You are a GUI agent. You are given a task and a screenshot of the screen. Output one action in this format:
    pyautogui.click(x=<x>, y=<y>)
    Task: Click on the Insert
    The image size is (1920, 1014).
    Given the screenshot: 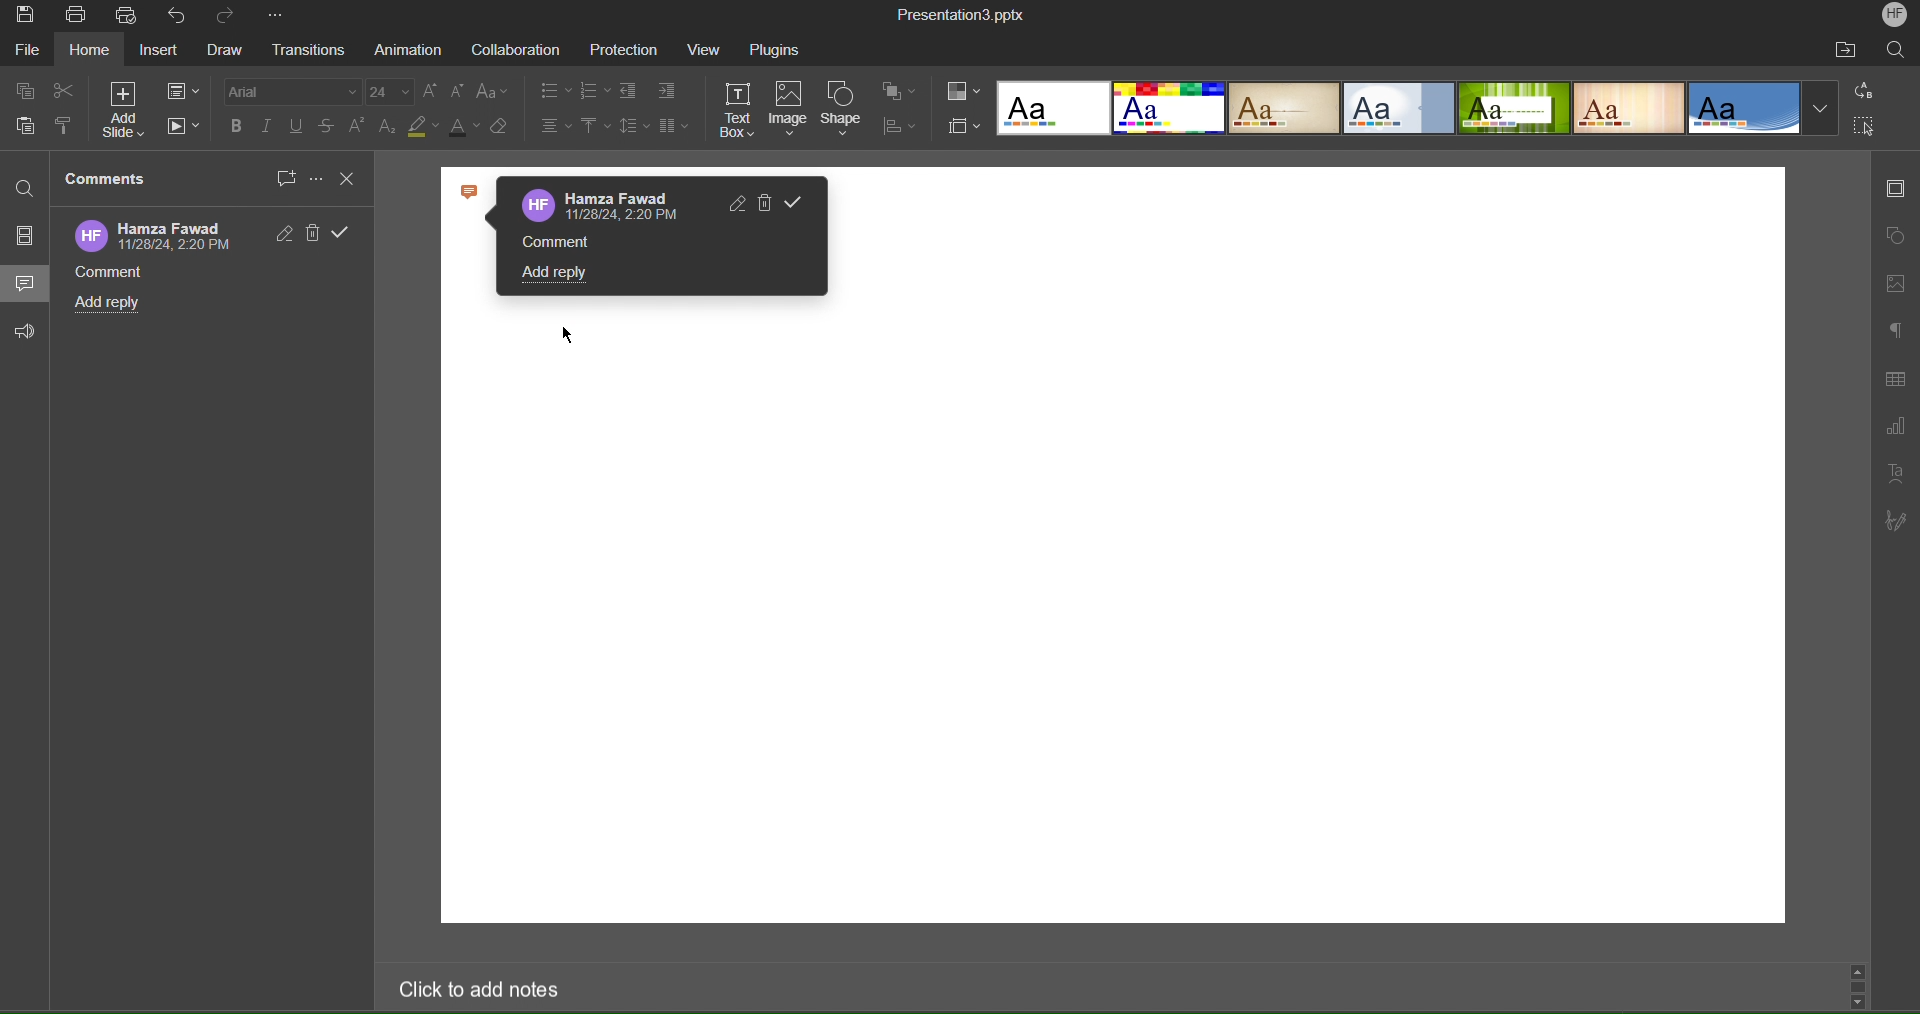 What is the action you would take?
    pyautogui.click(x=161, y=53)
    